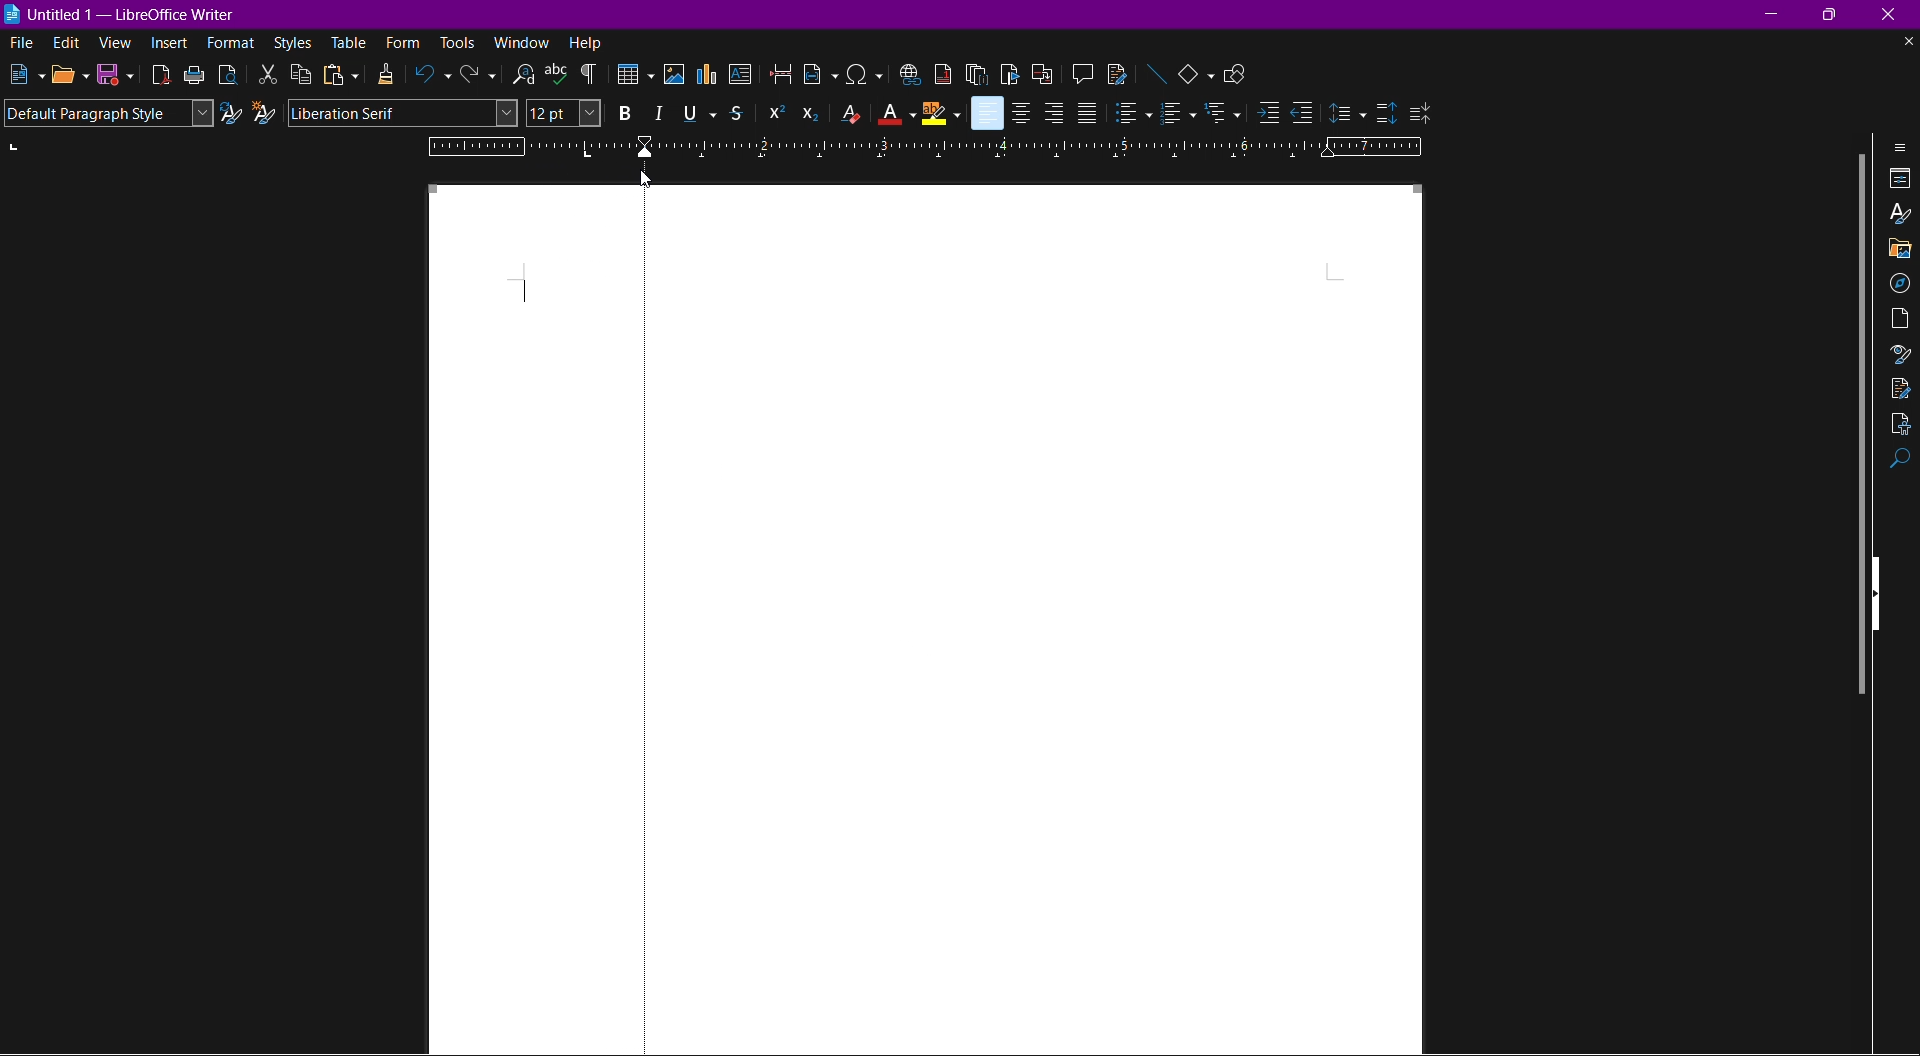 The image size is (1920, 1056). What do you see at coordinates (1420, 111) in the screenshot?
I see `Decrease Spacing` at bounding box center [1420, 111].